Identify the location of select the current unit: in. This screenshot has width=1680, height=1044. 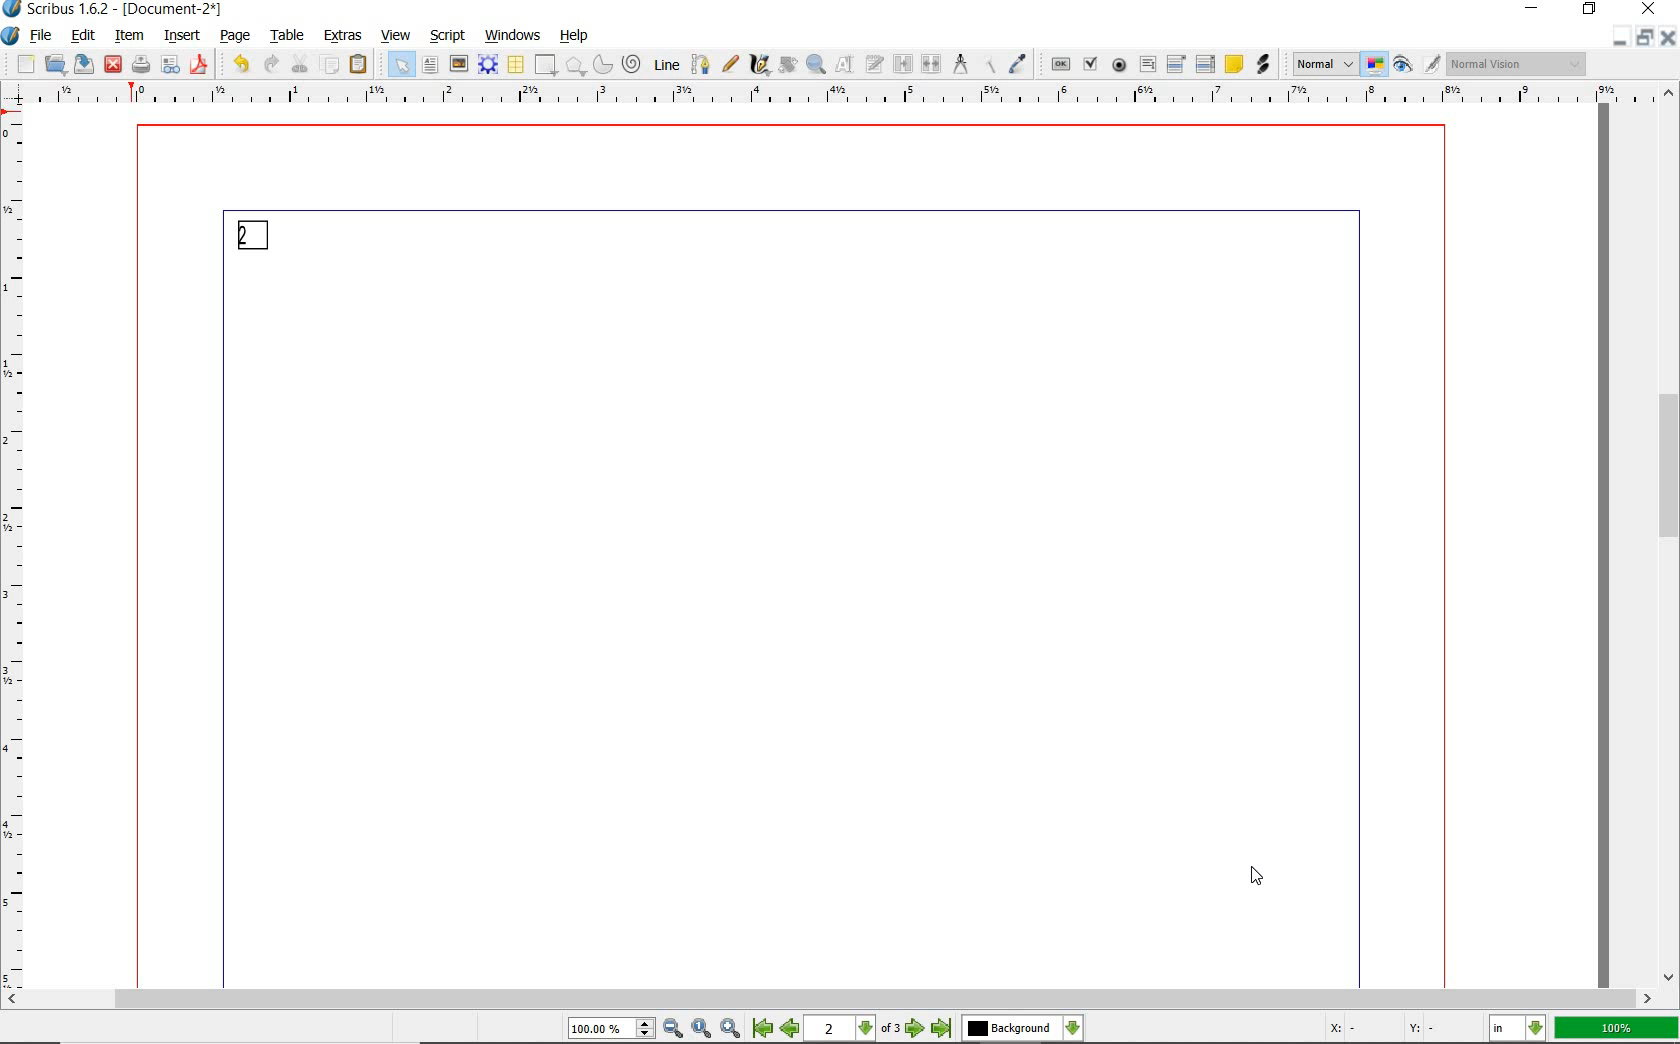
(1519, 1030).